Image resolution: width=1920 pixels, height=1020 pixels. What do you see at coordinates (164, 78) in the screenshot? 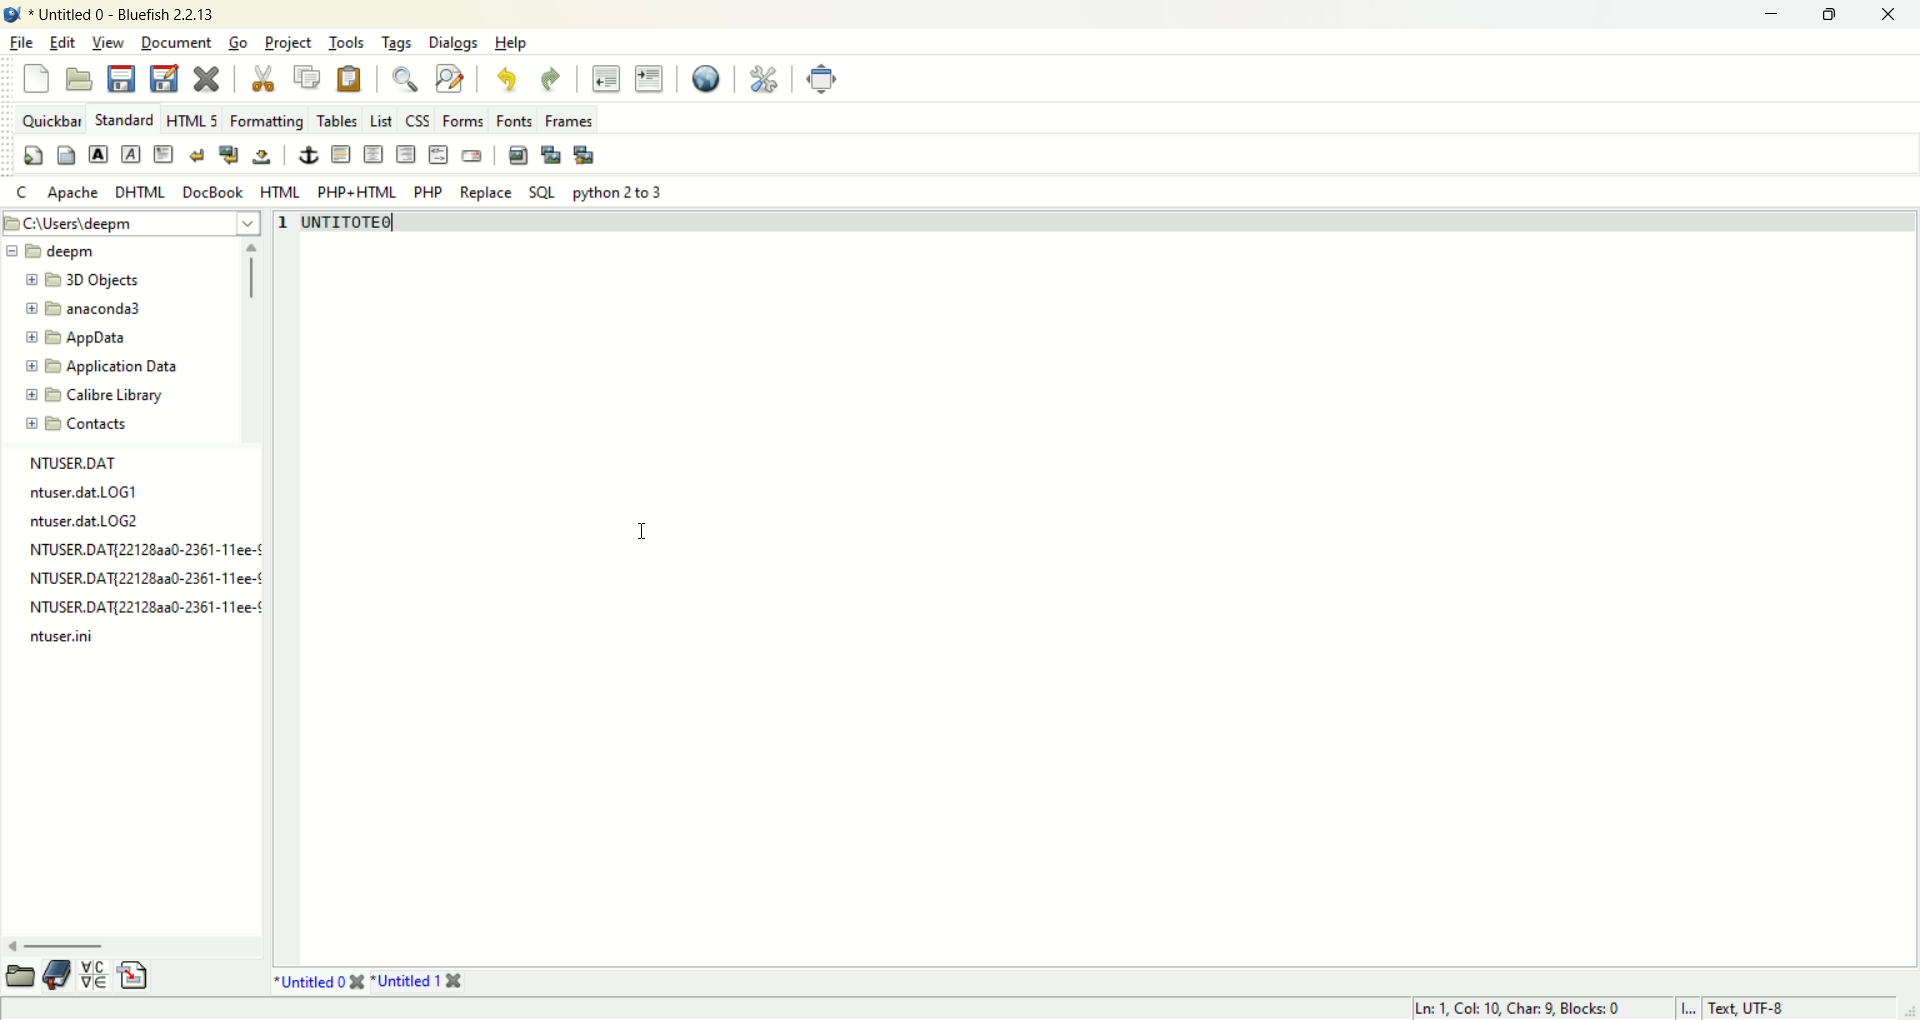
I see `save as` at bounding box center [164, 78].